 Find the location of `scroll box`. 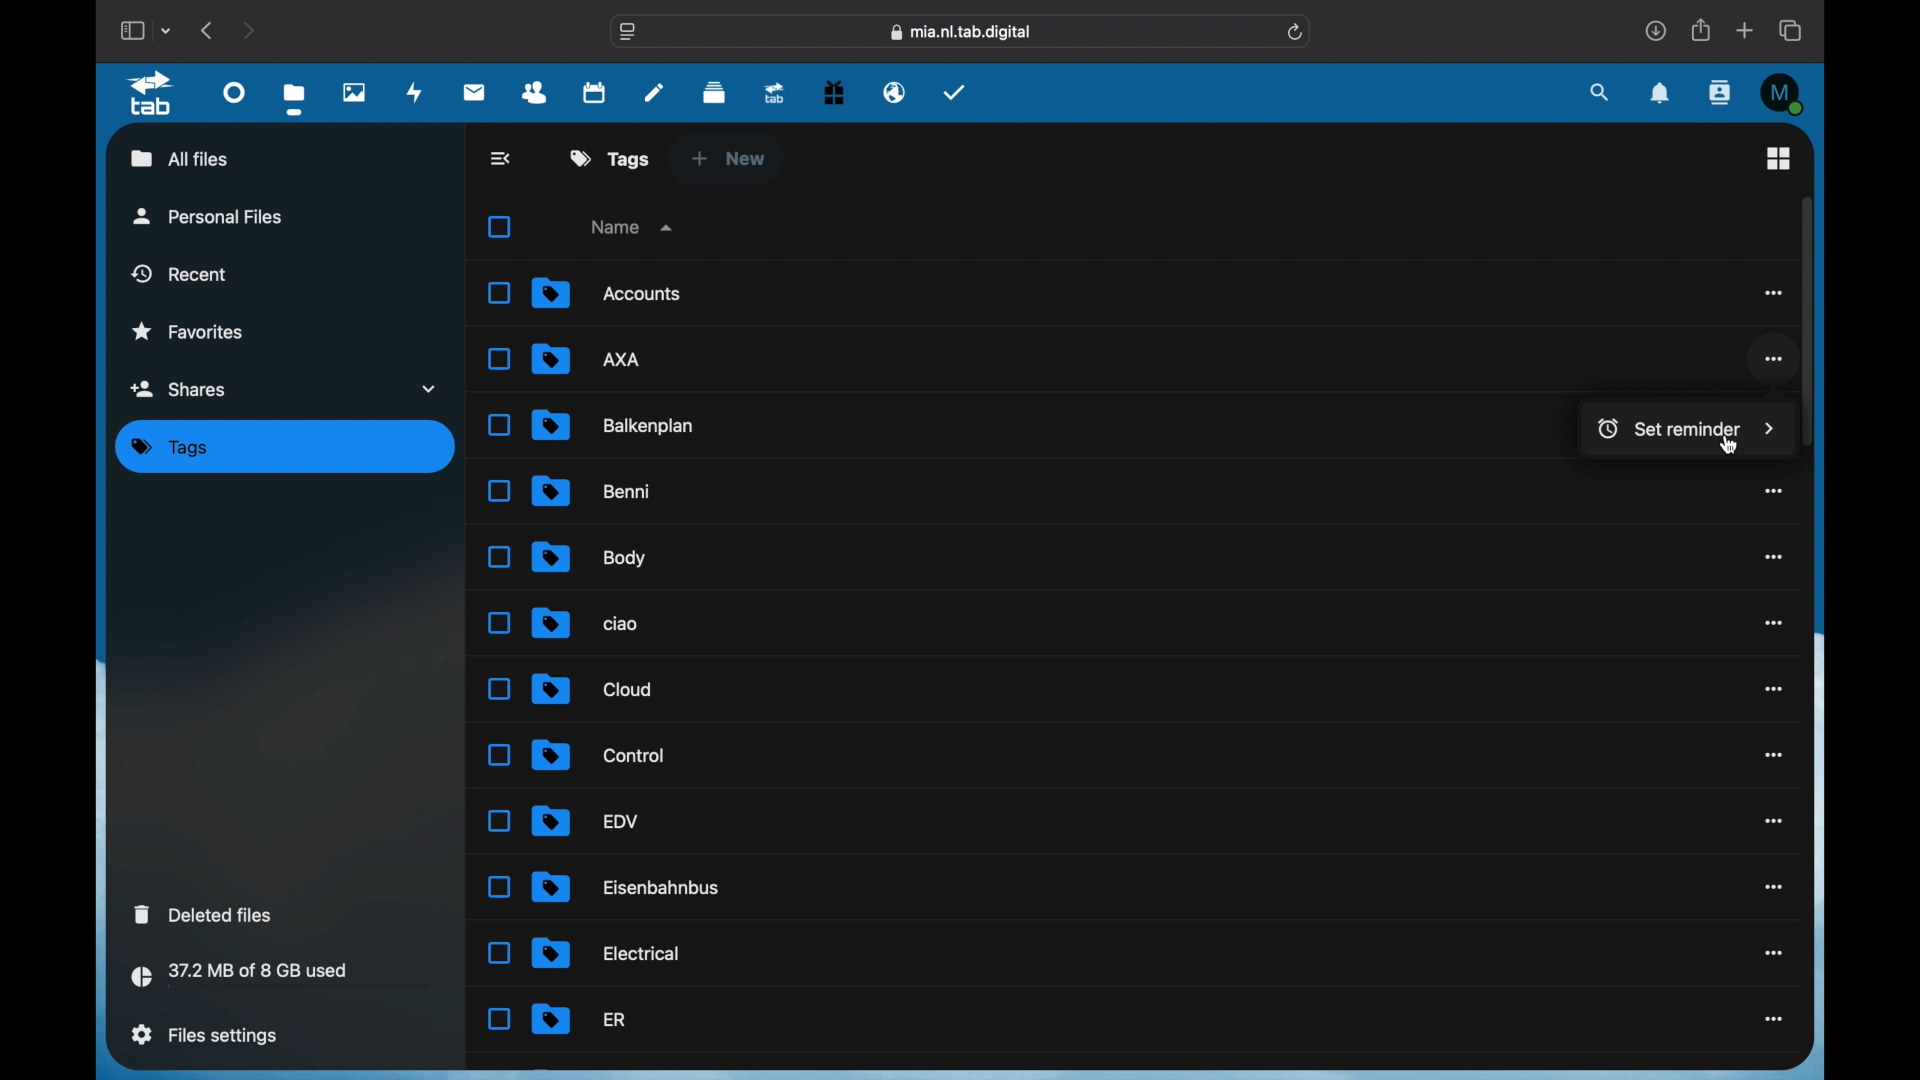

scroll box is located at coordinates (1807, 320).